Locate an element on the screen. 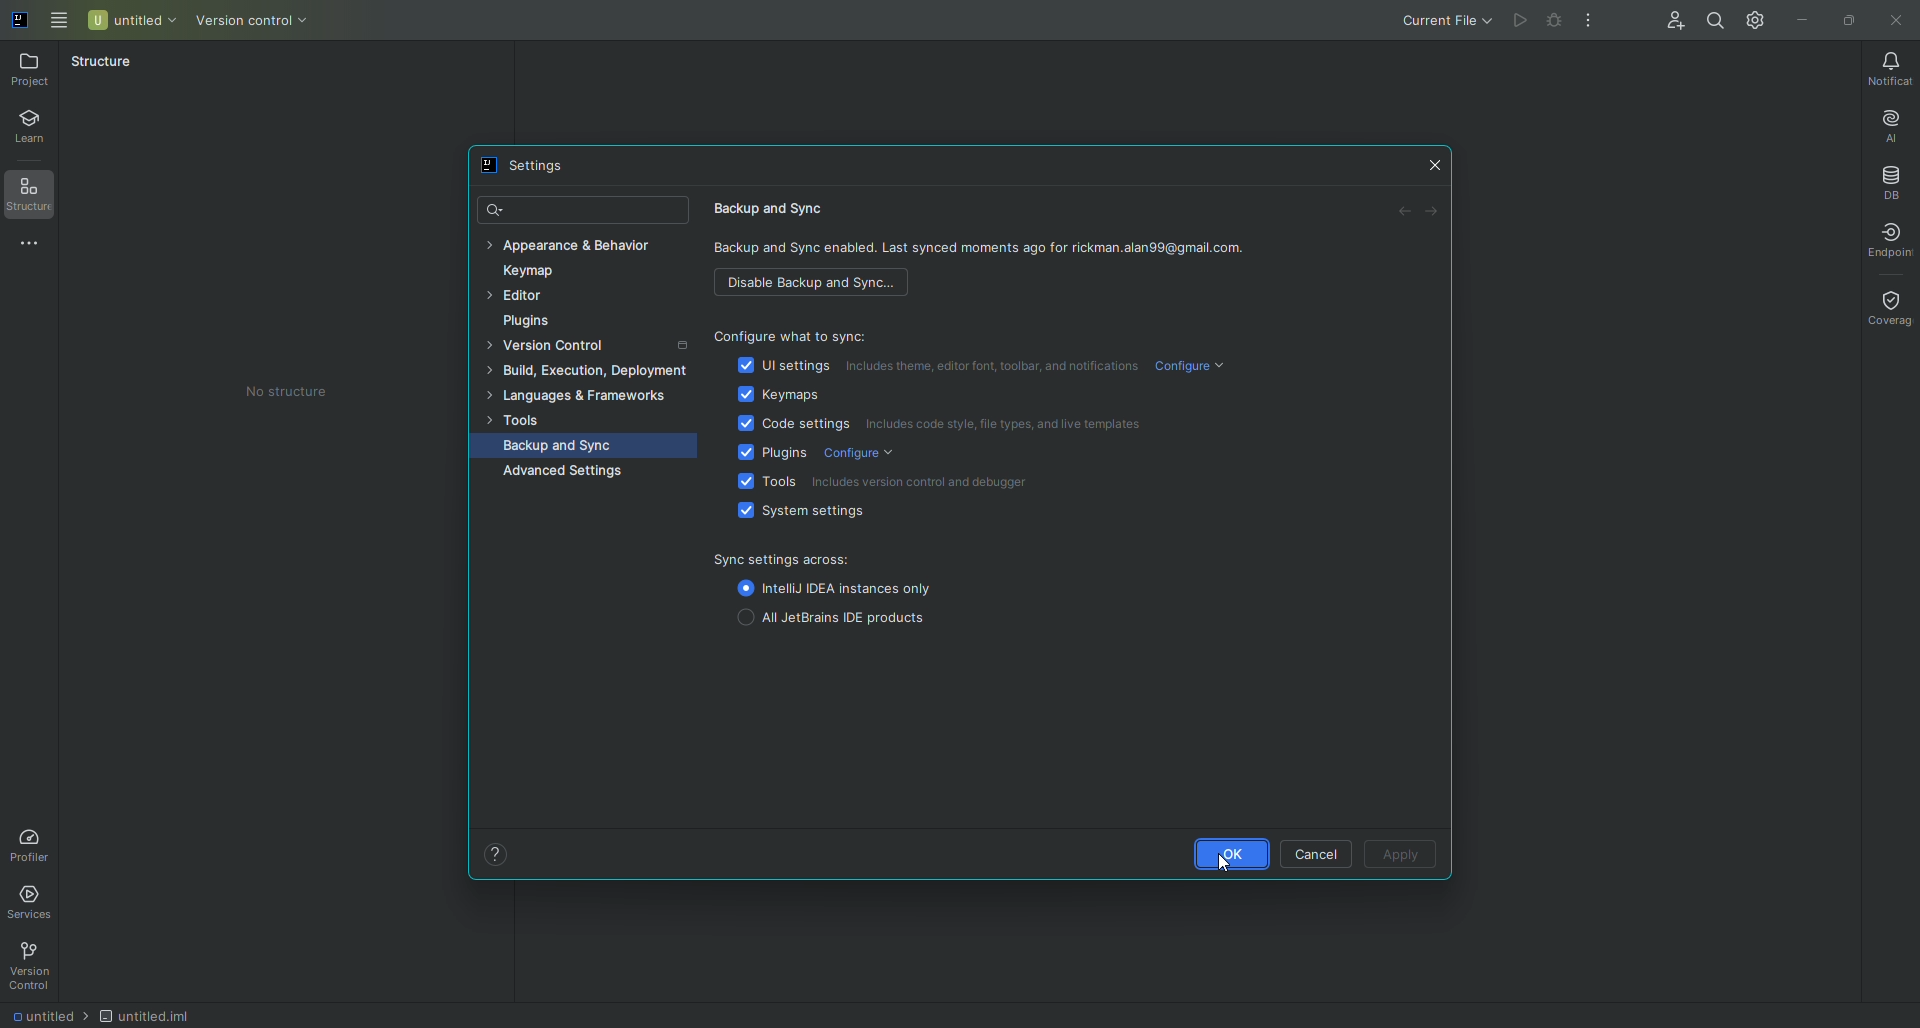  Back is located at coordinates (1399, 214).